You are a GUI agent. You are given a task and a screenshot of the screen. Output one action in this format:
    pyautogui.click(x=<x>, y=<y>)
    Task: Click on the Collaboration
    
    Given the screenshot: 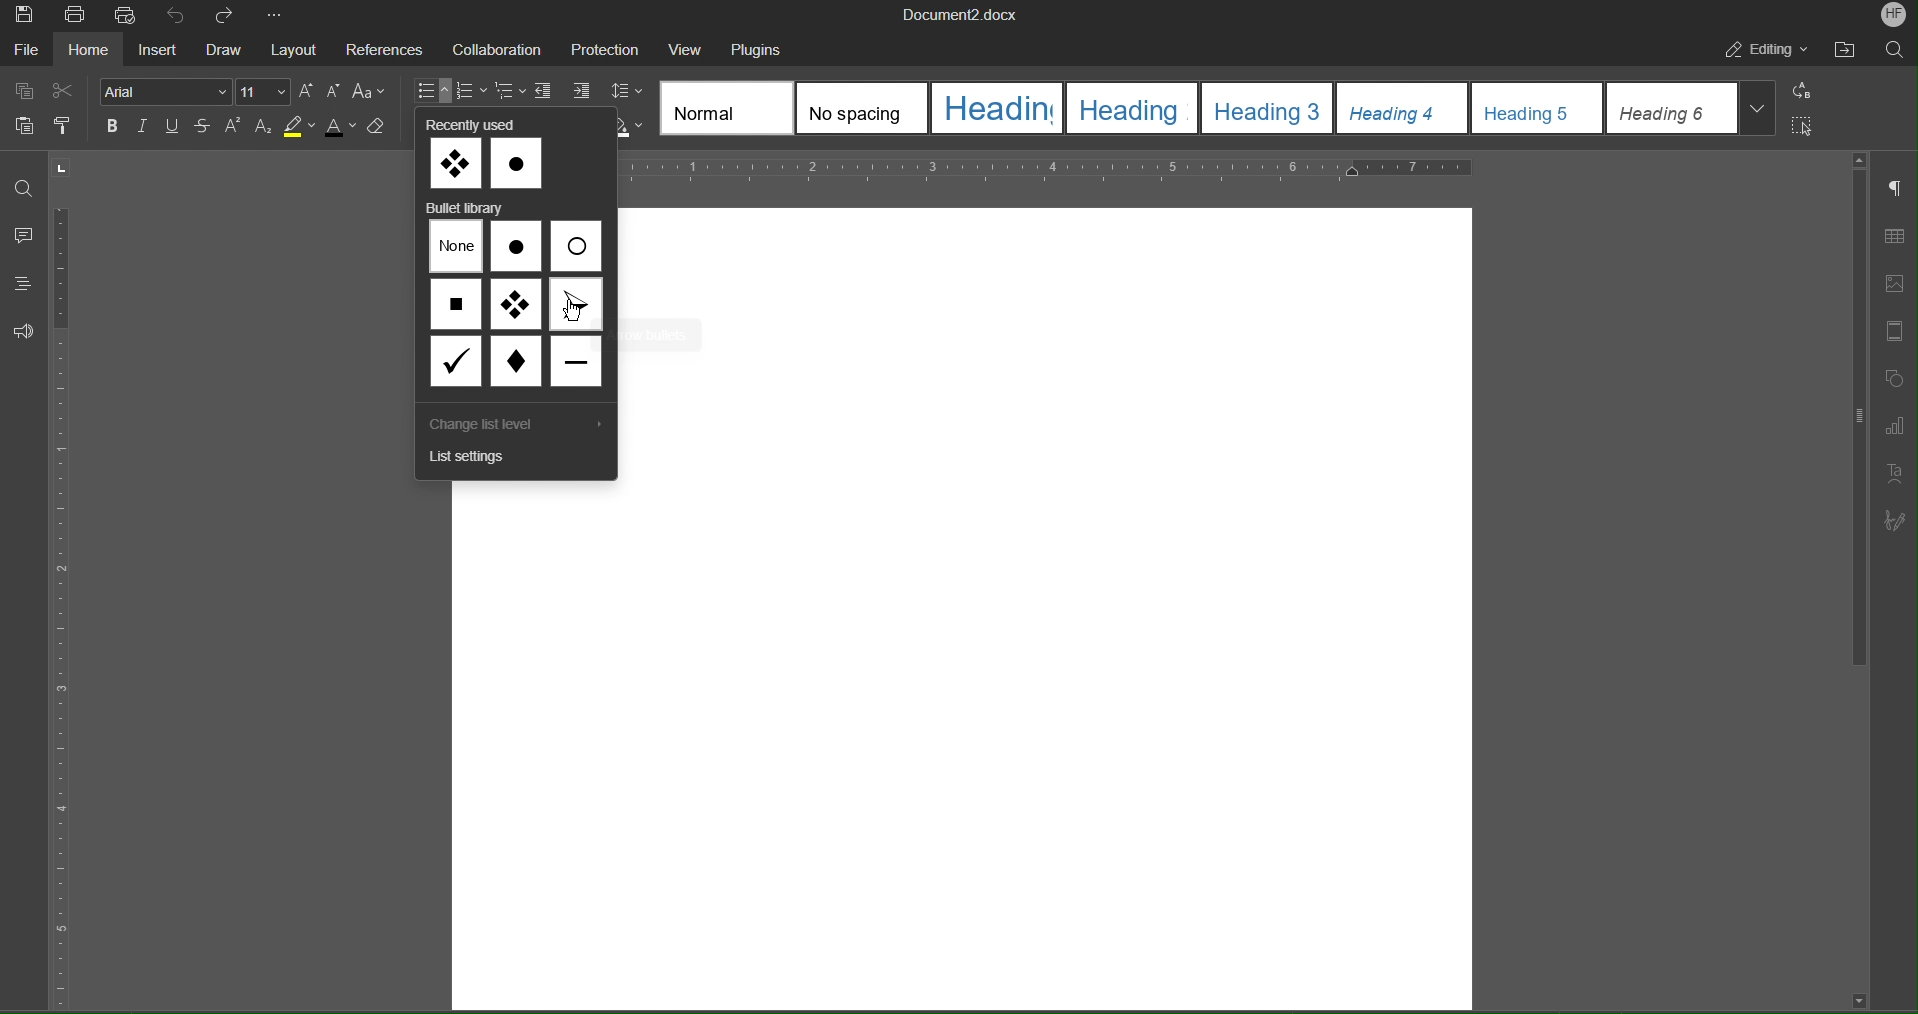 What is the action you would take?
    pyautogui.click(x=503, y=51)
    